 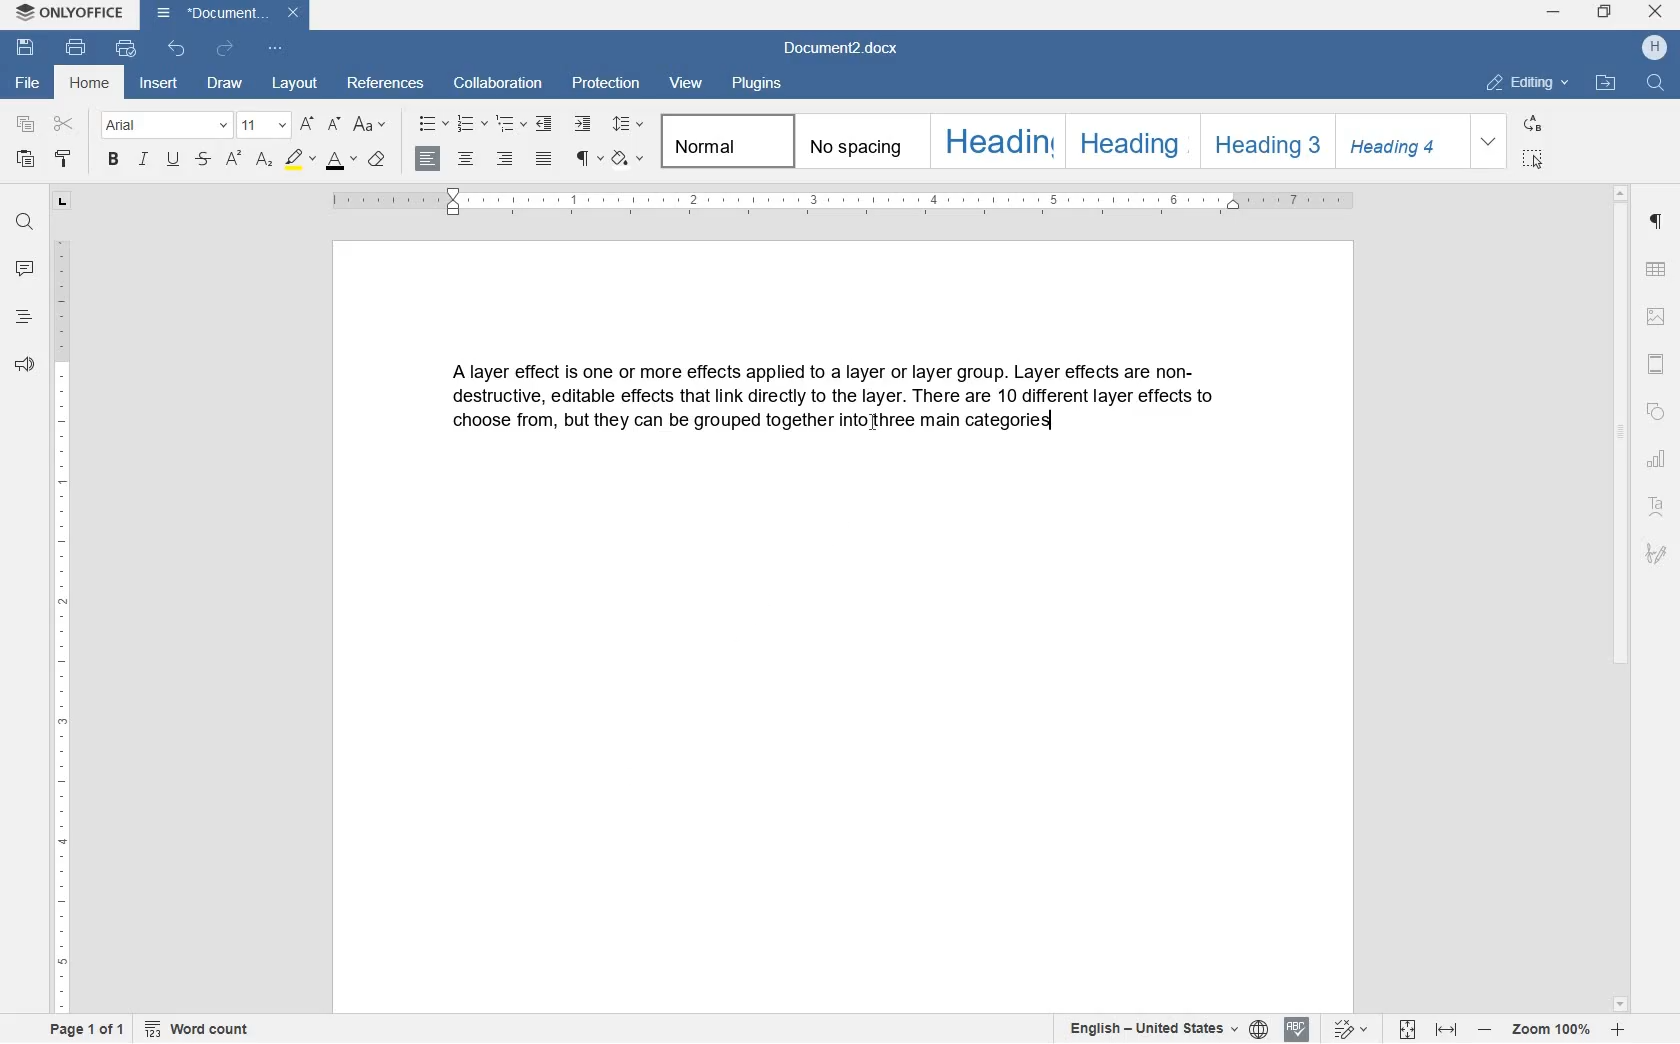 I want to click on spell checking, so click(x=1298, y=1028).